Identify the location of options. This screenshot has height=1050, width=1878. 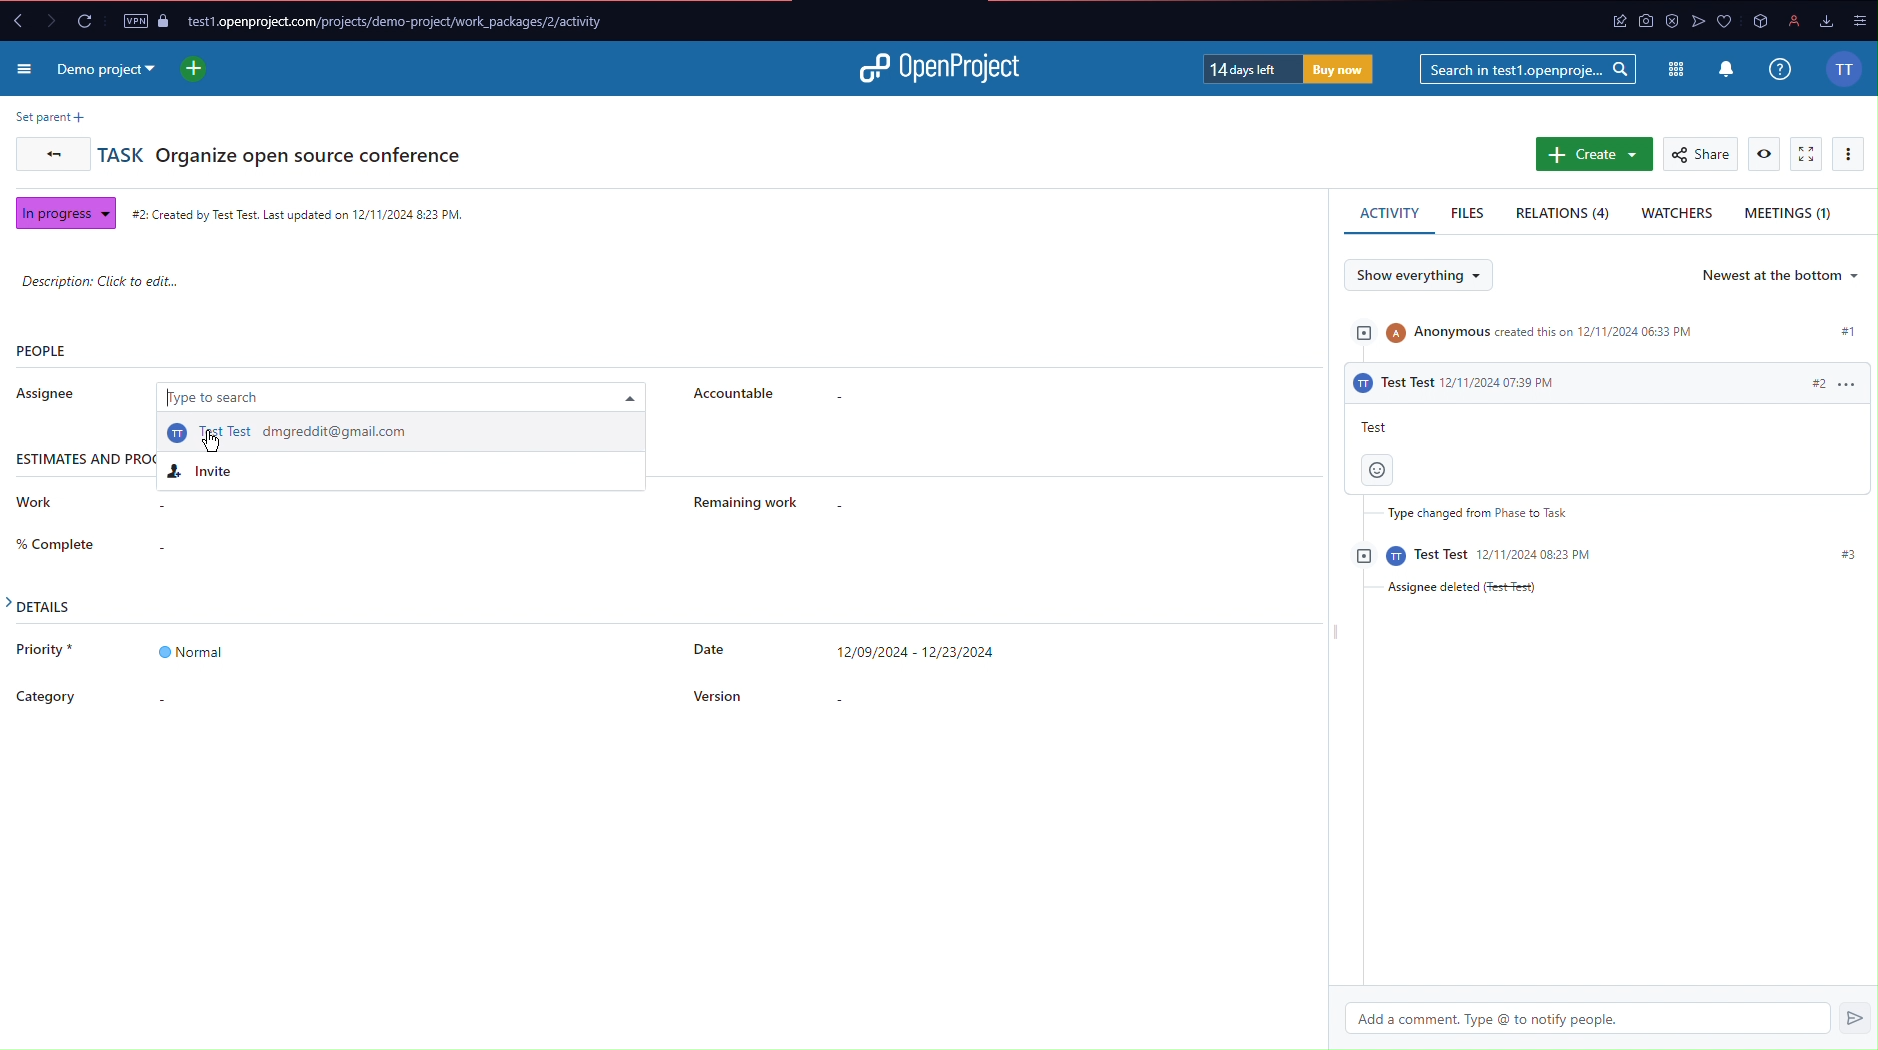
(1858, 18).